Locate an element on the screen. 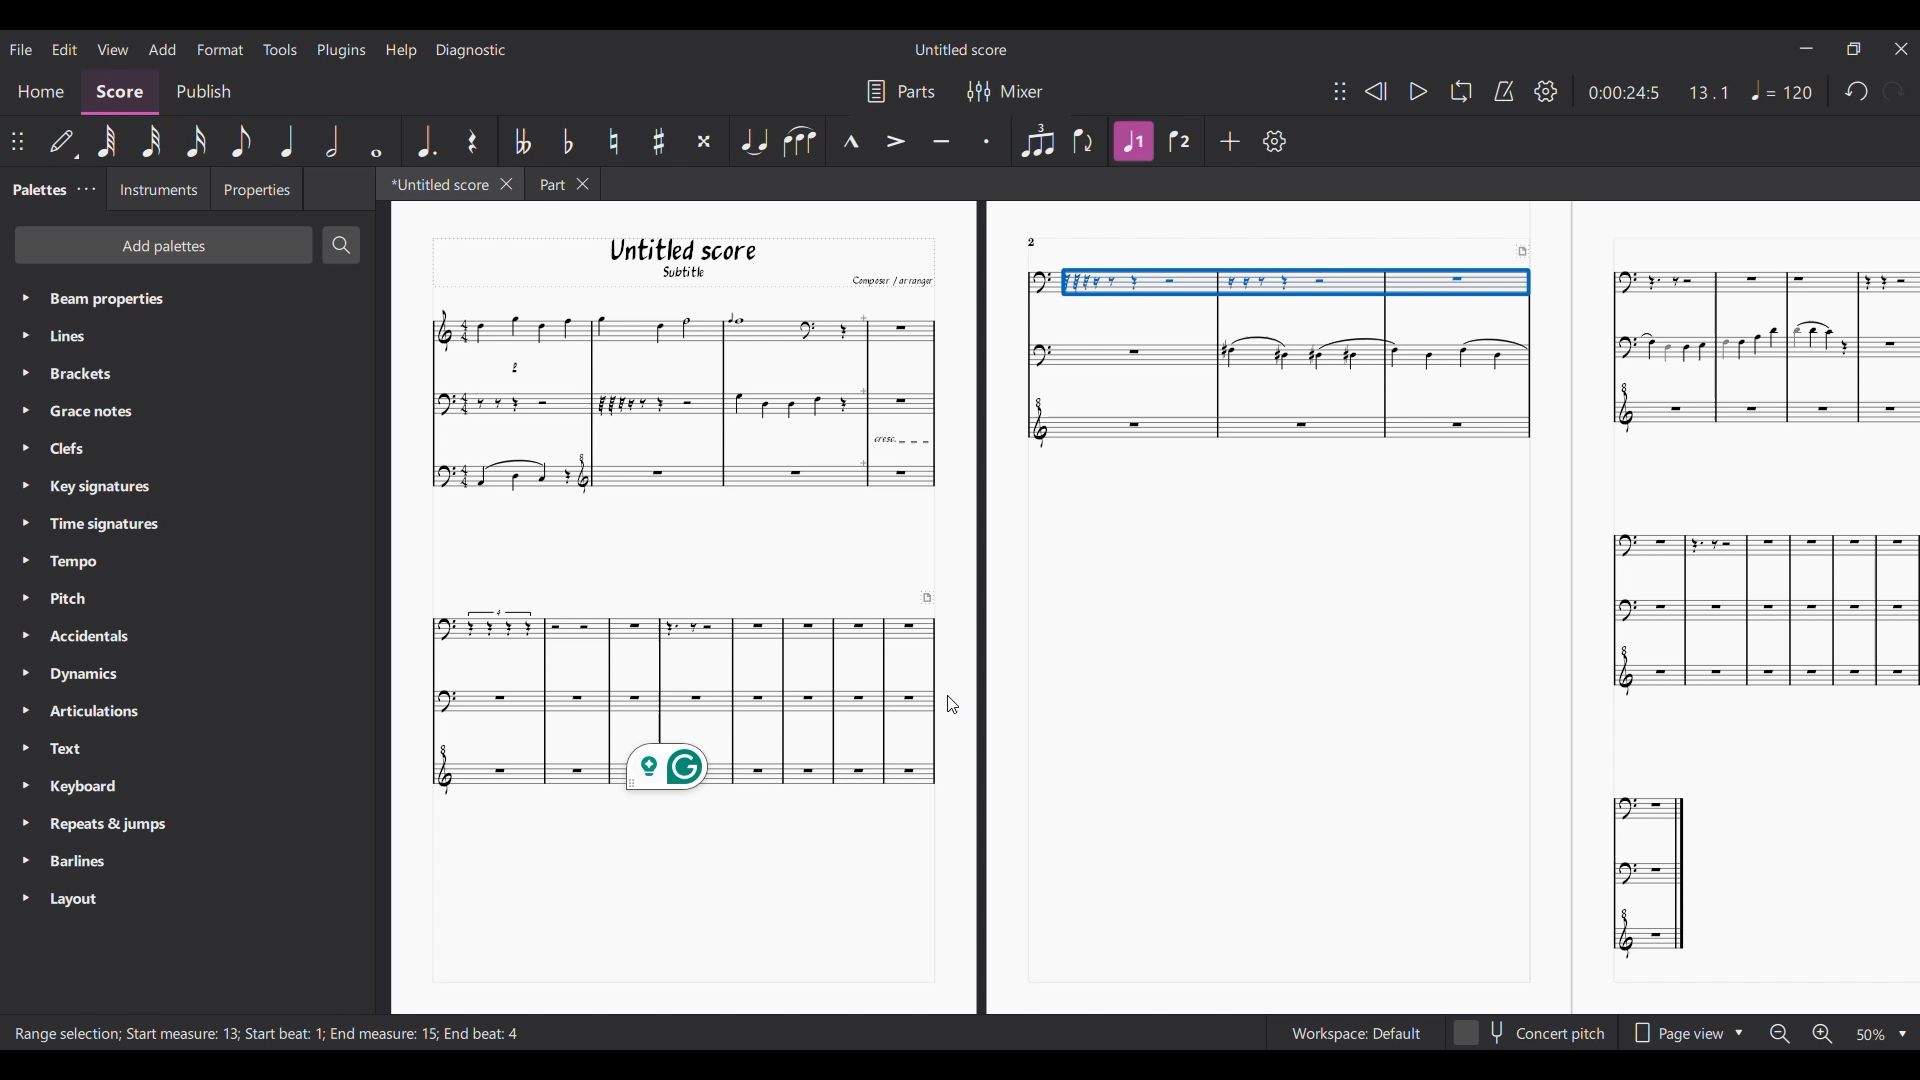 The width and height of the screenshot is (1920, 1080). > Barlines is located at coordinates (75, 862).